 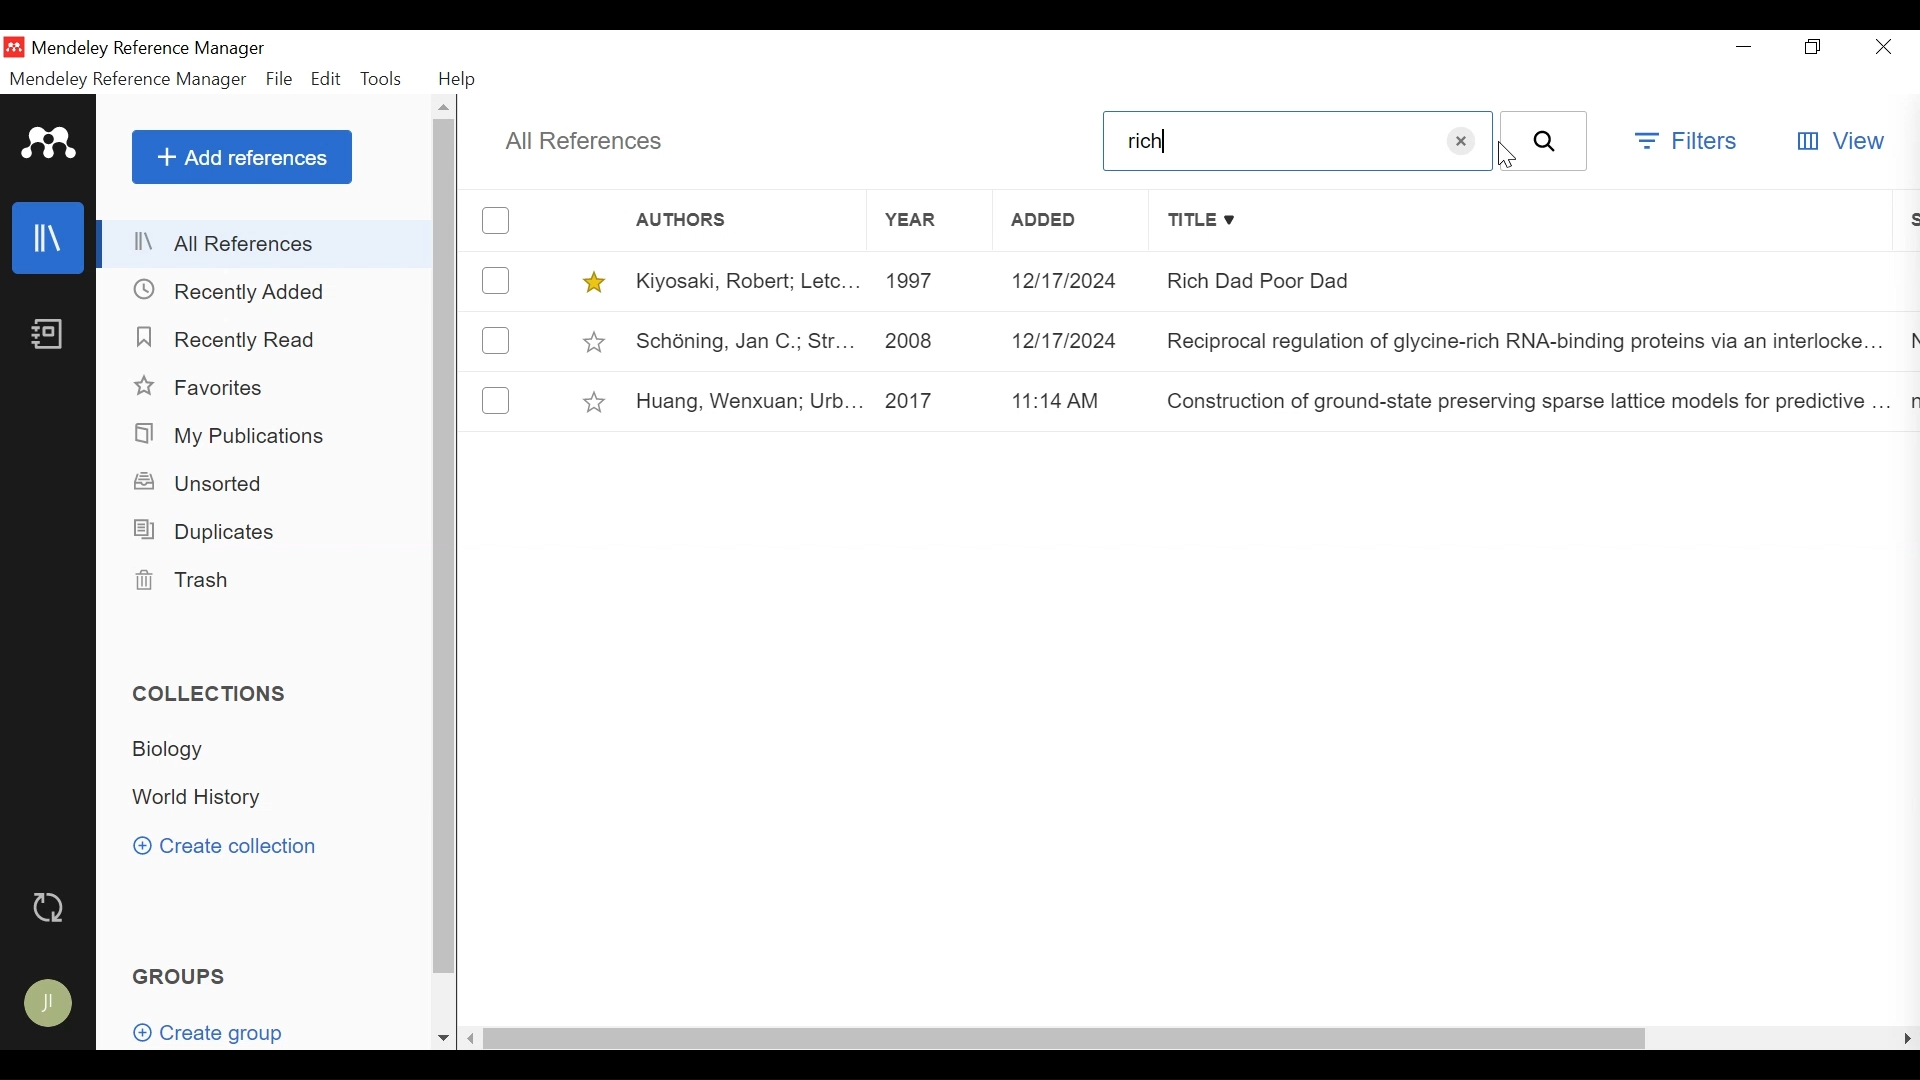 What do you see at coordinates (595, 339) in the screenshot?
I see `Toggle Favorites` at bounding box center [595, 339].